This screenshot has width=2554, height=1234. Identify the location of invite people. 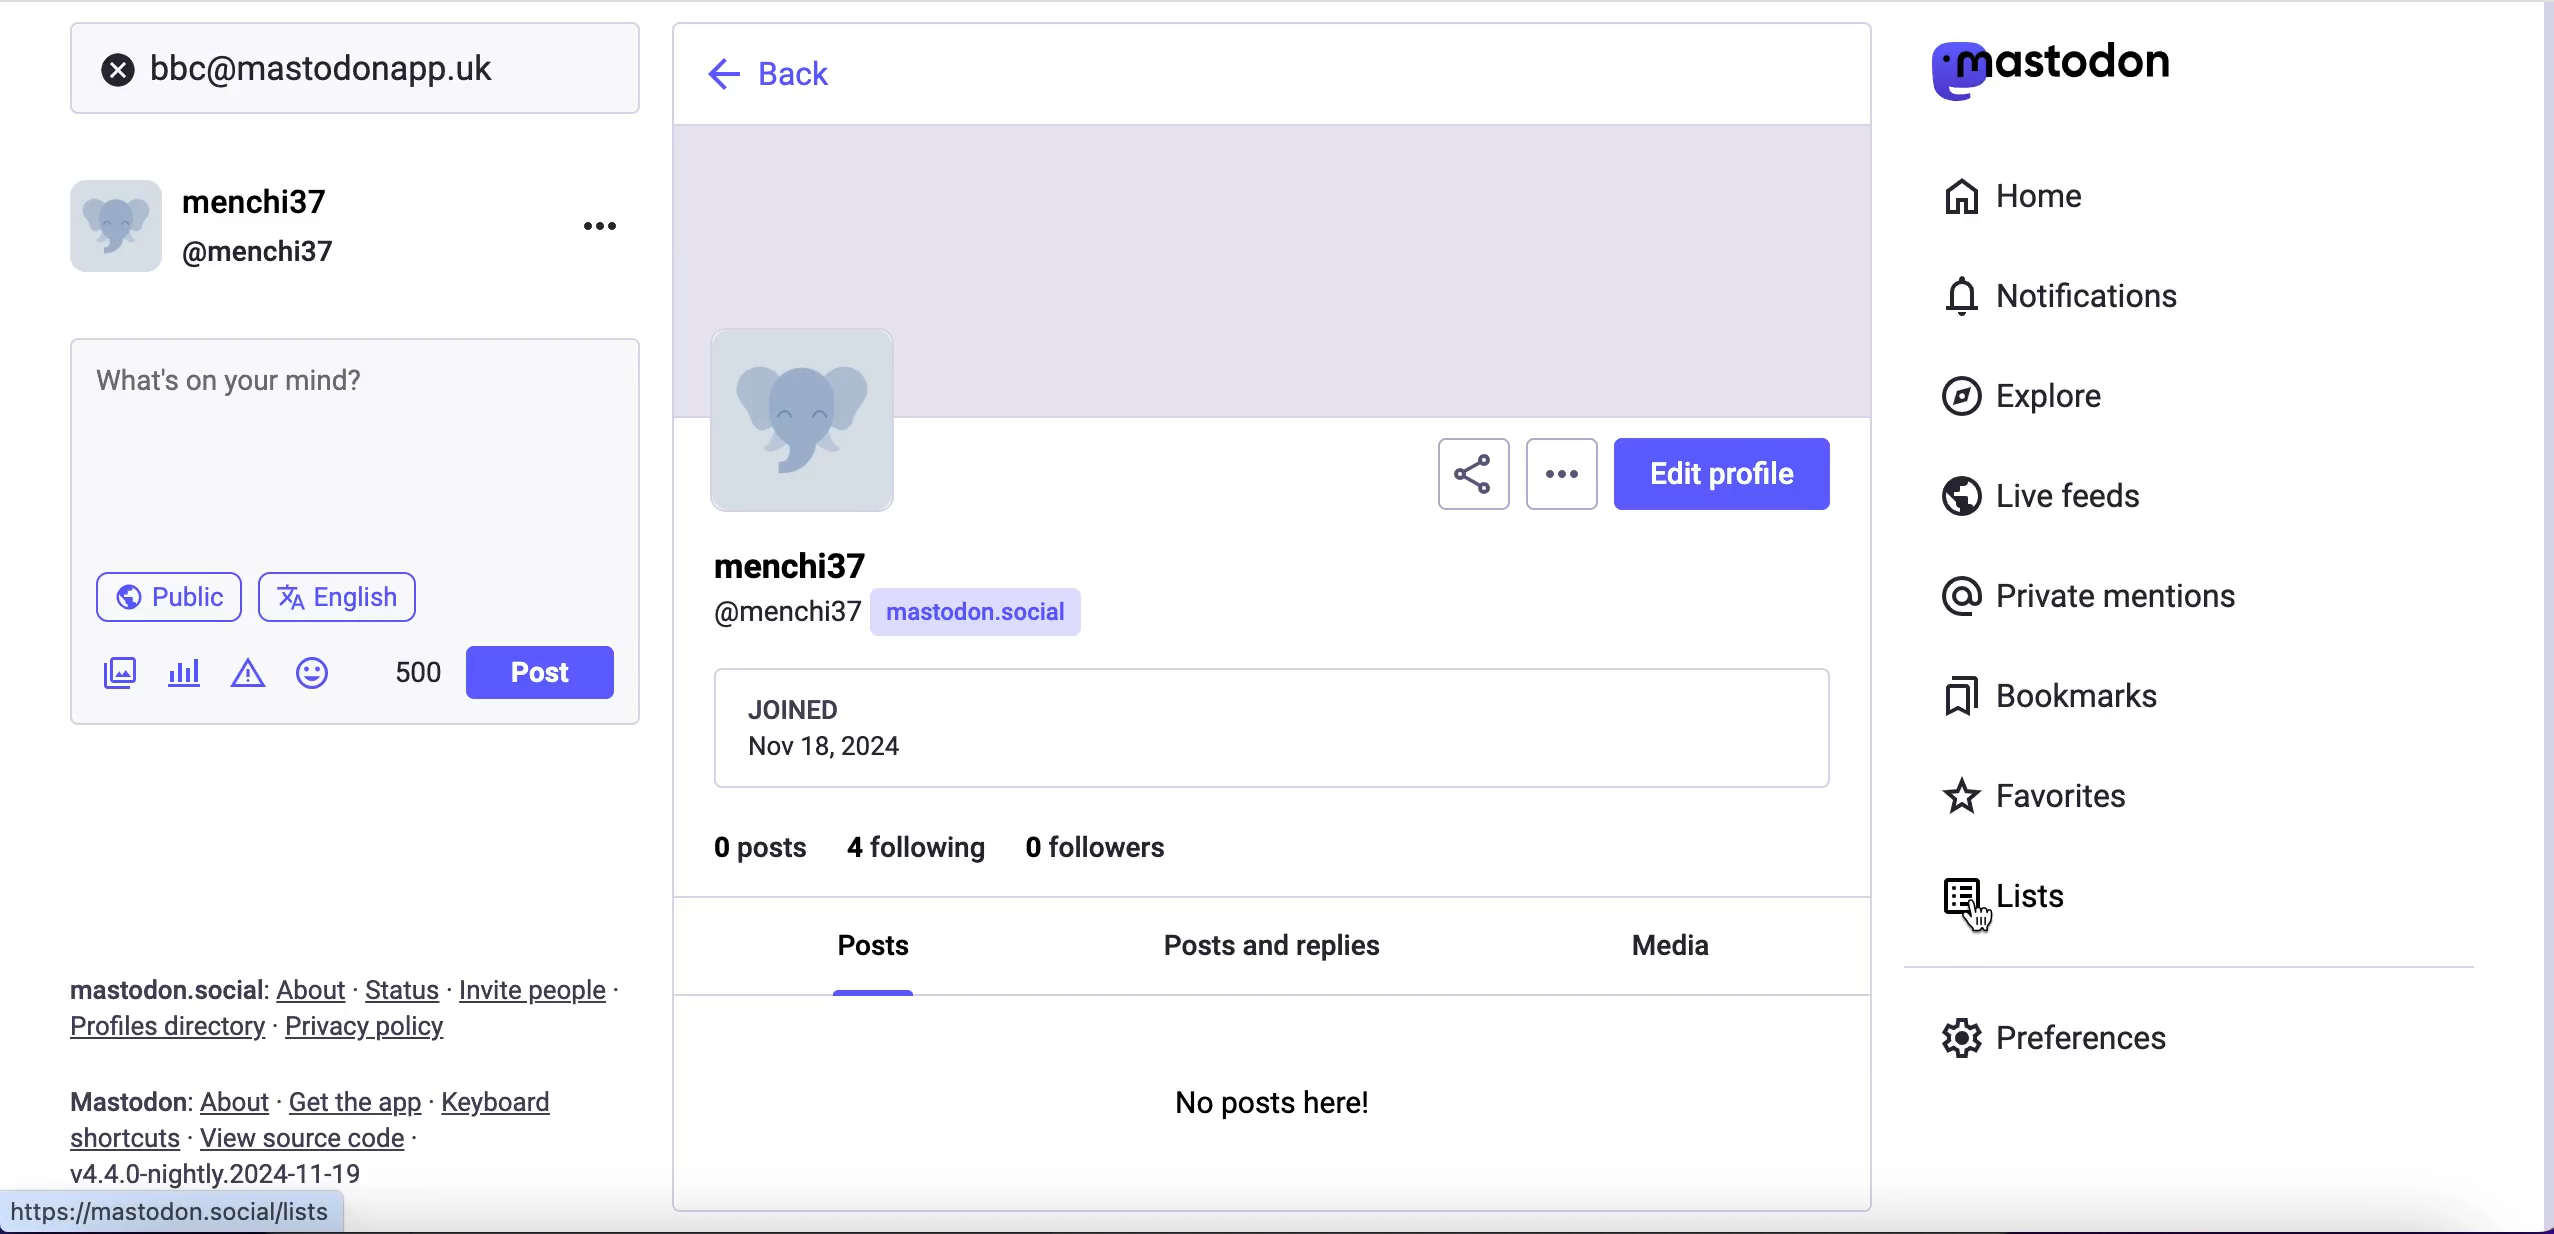
(544, 991).